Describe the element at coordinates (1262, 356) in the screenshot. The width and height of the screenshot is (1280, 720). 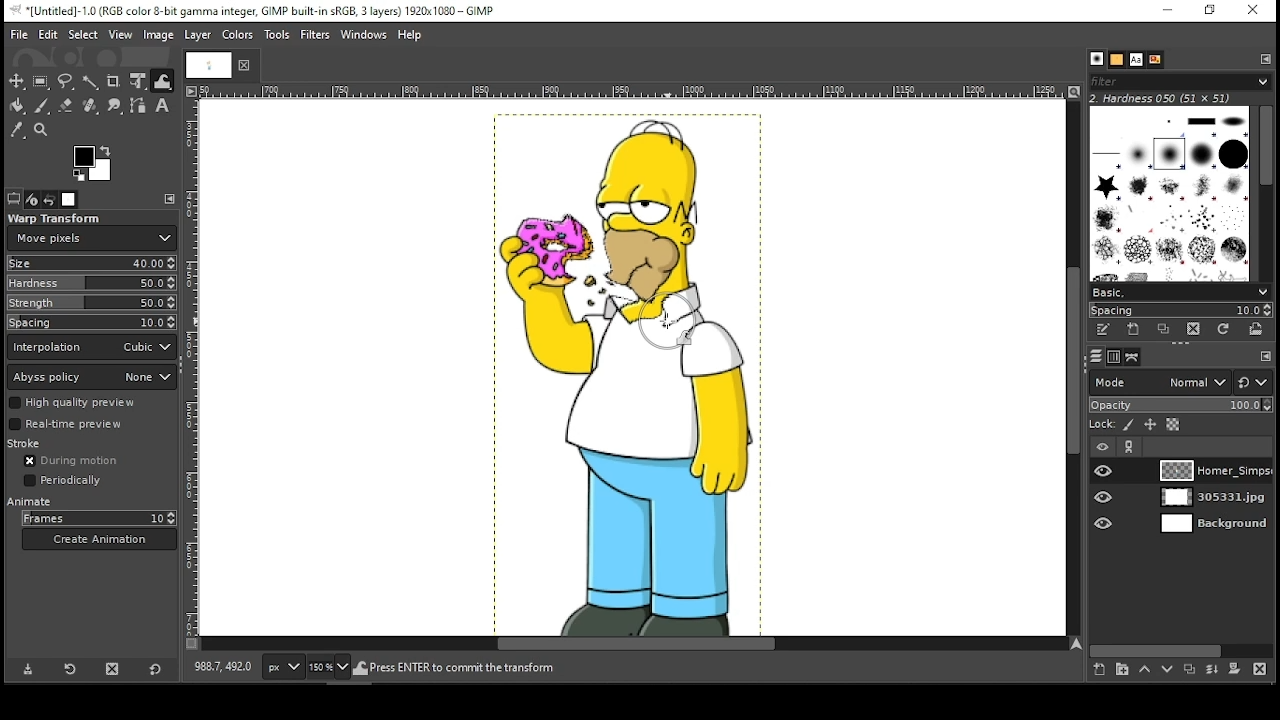
I see `edit toolbar` at that location.